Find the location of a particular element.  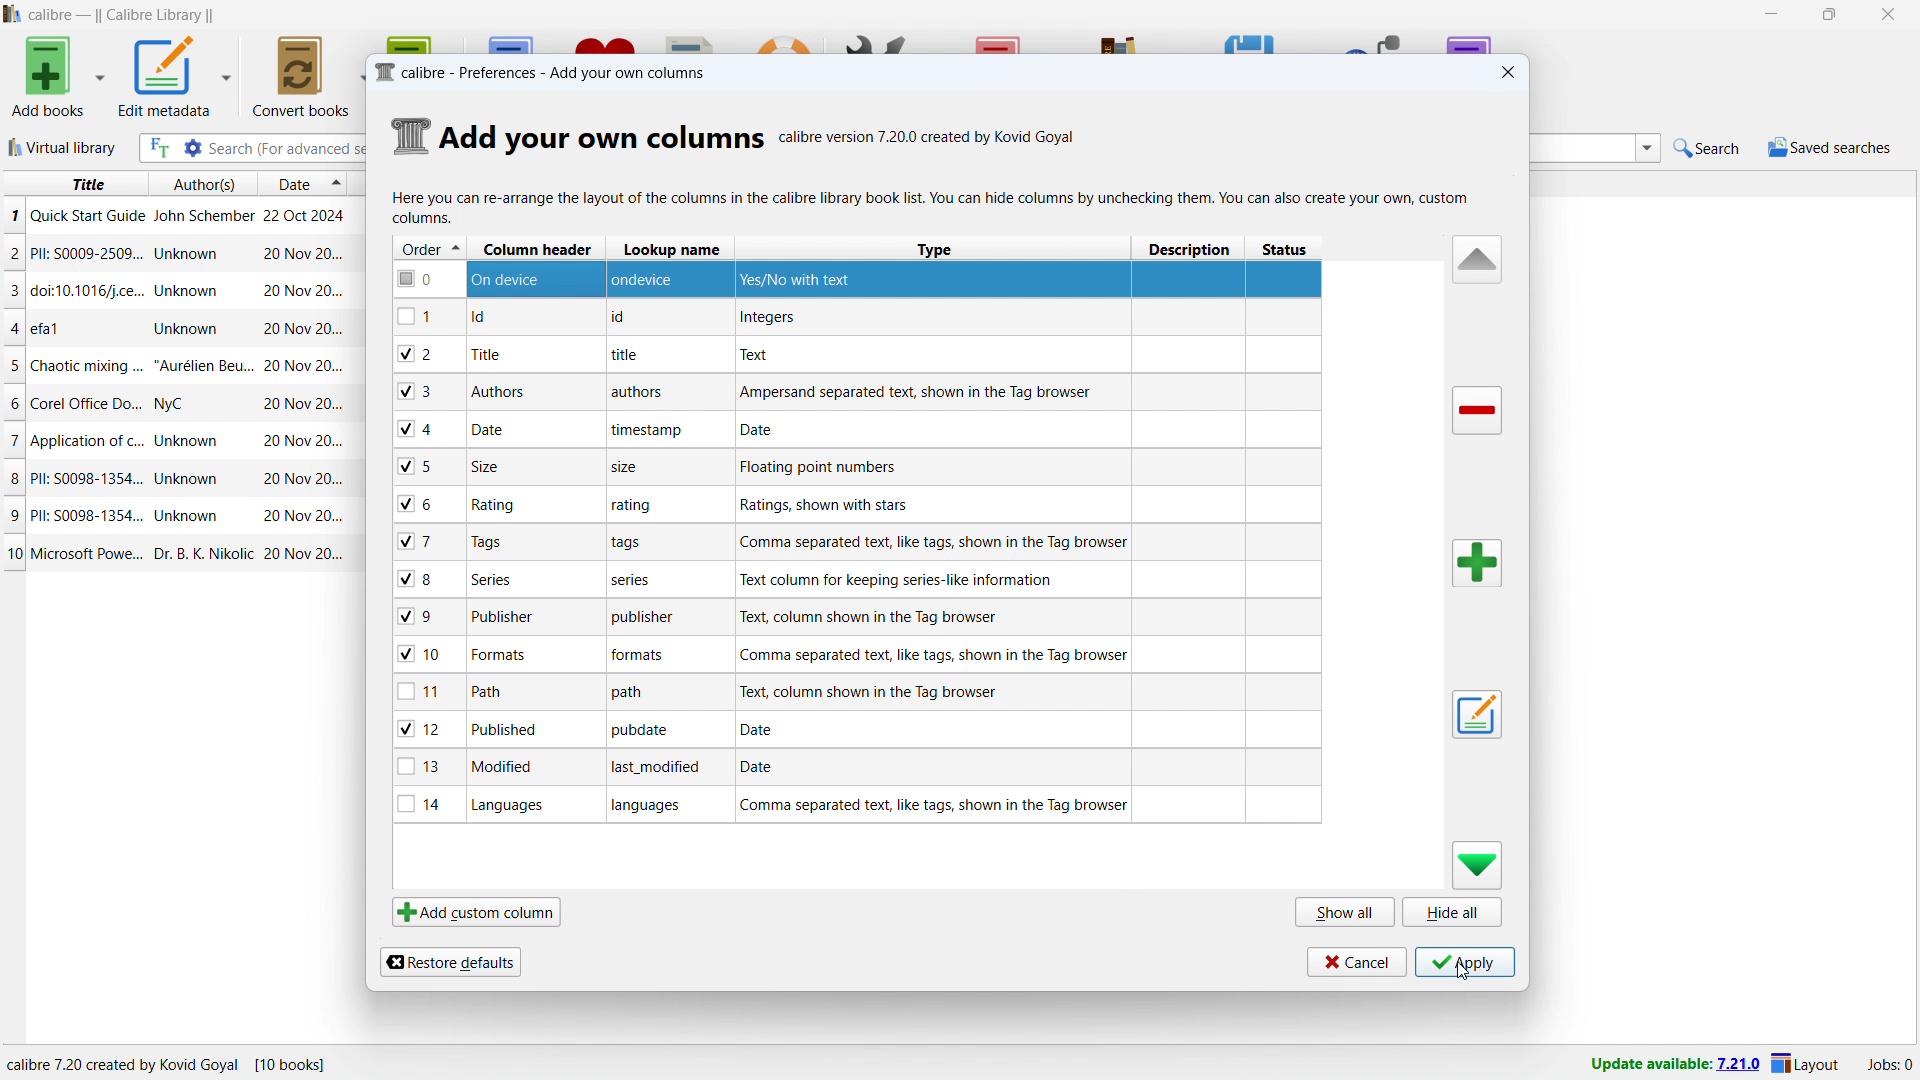

Vv. 6 Rating rating Ratings, shown with stars is located at coordinates (850, 505).